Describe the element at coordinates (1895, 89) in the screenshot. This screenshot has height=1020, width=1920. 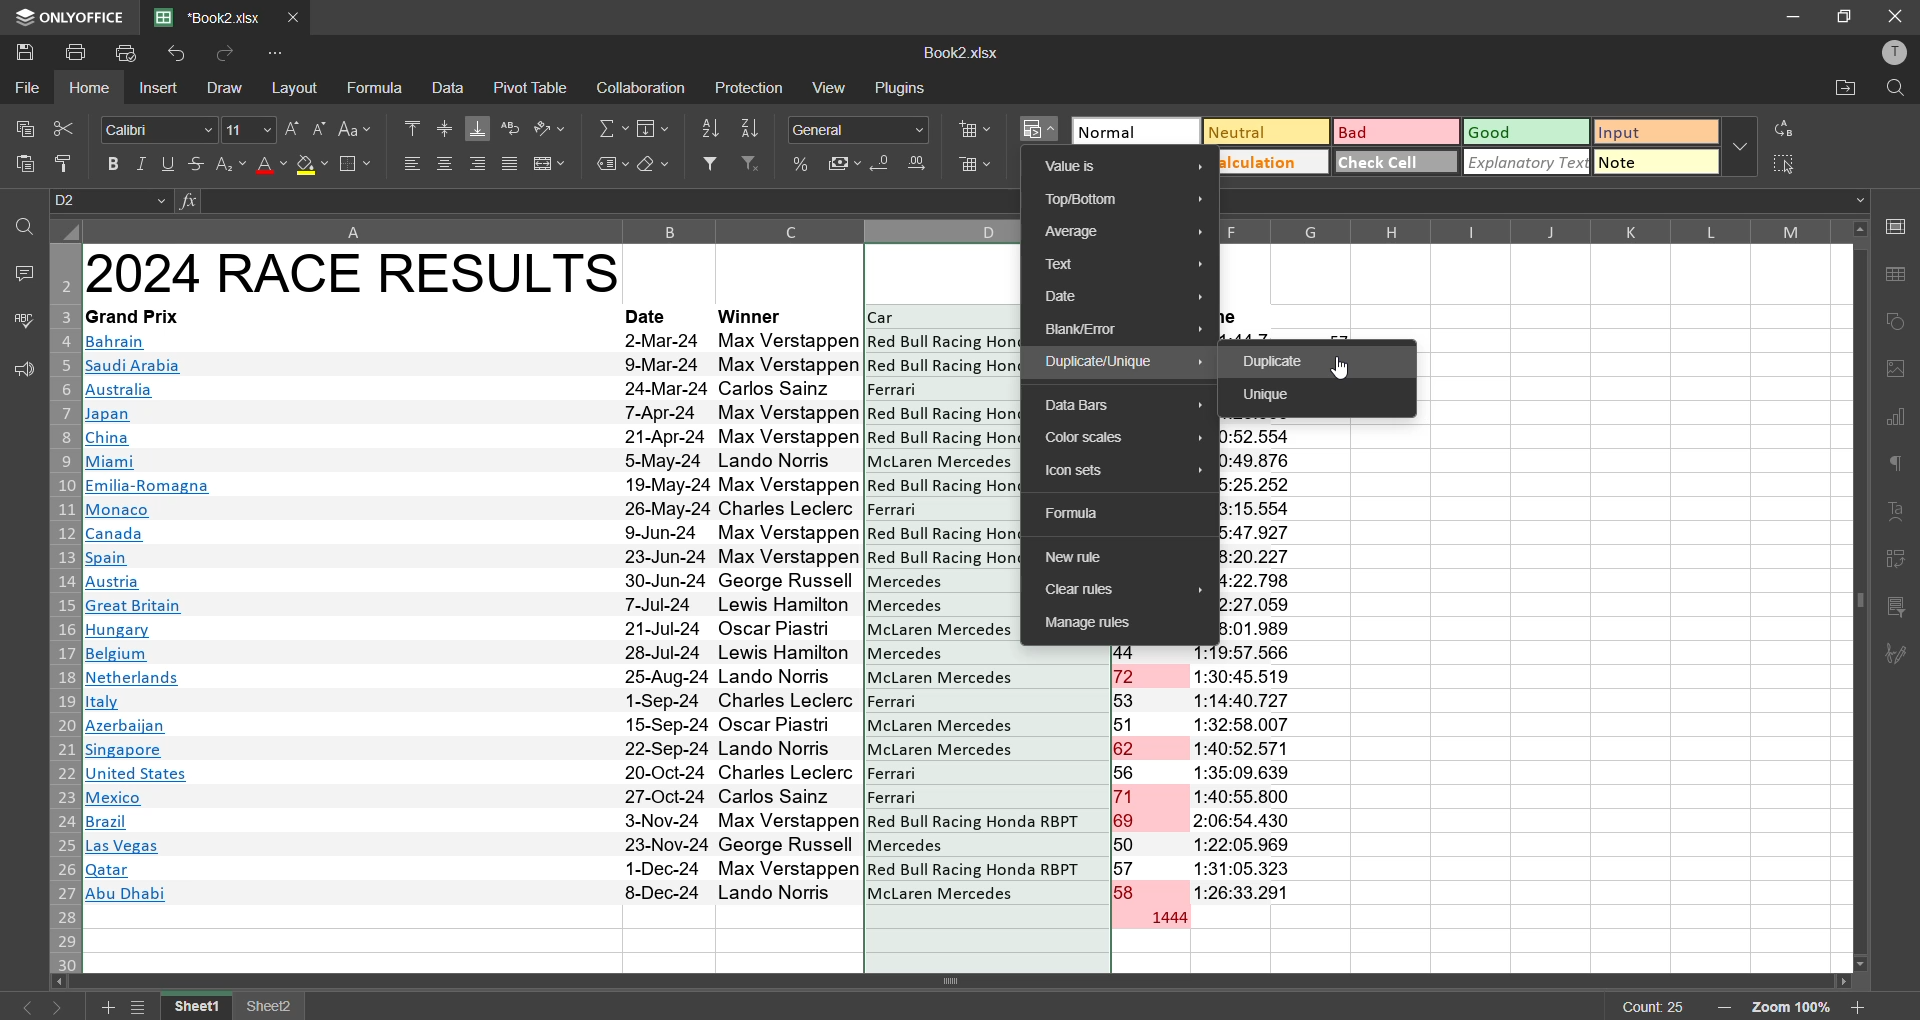
I see `find` at that location.